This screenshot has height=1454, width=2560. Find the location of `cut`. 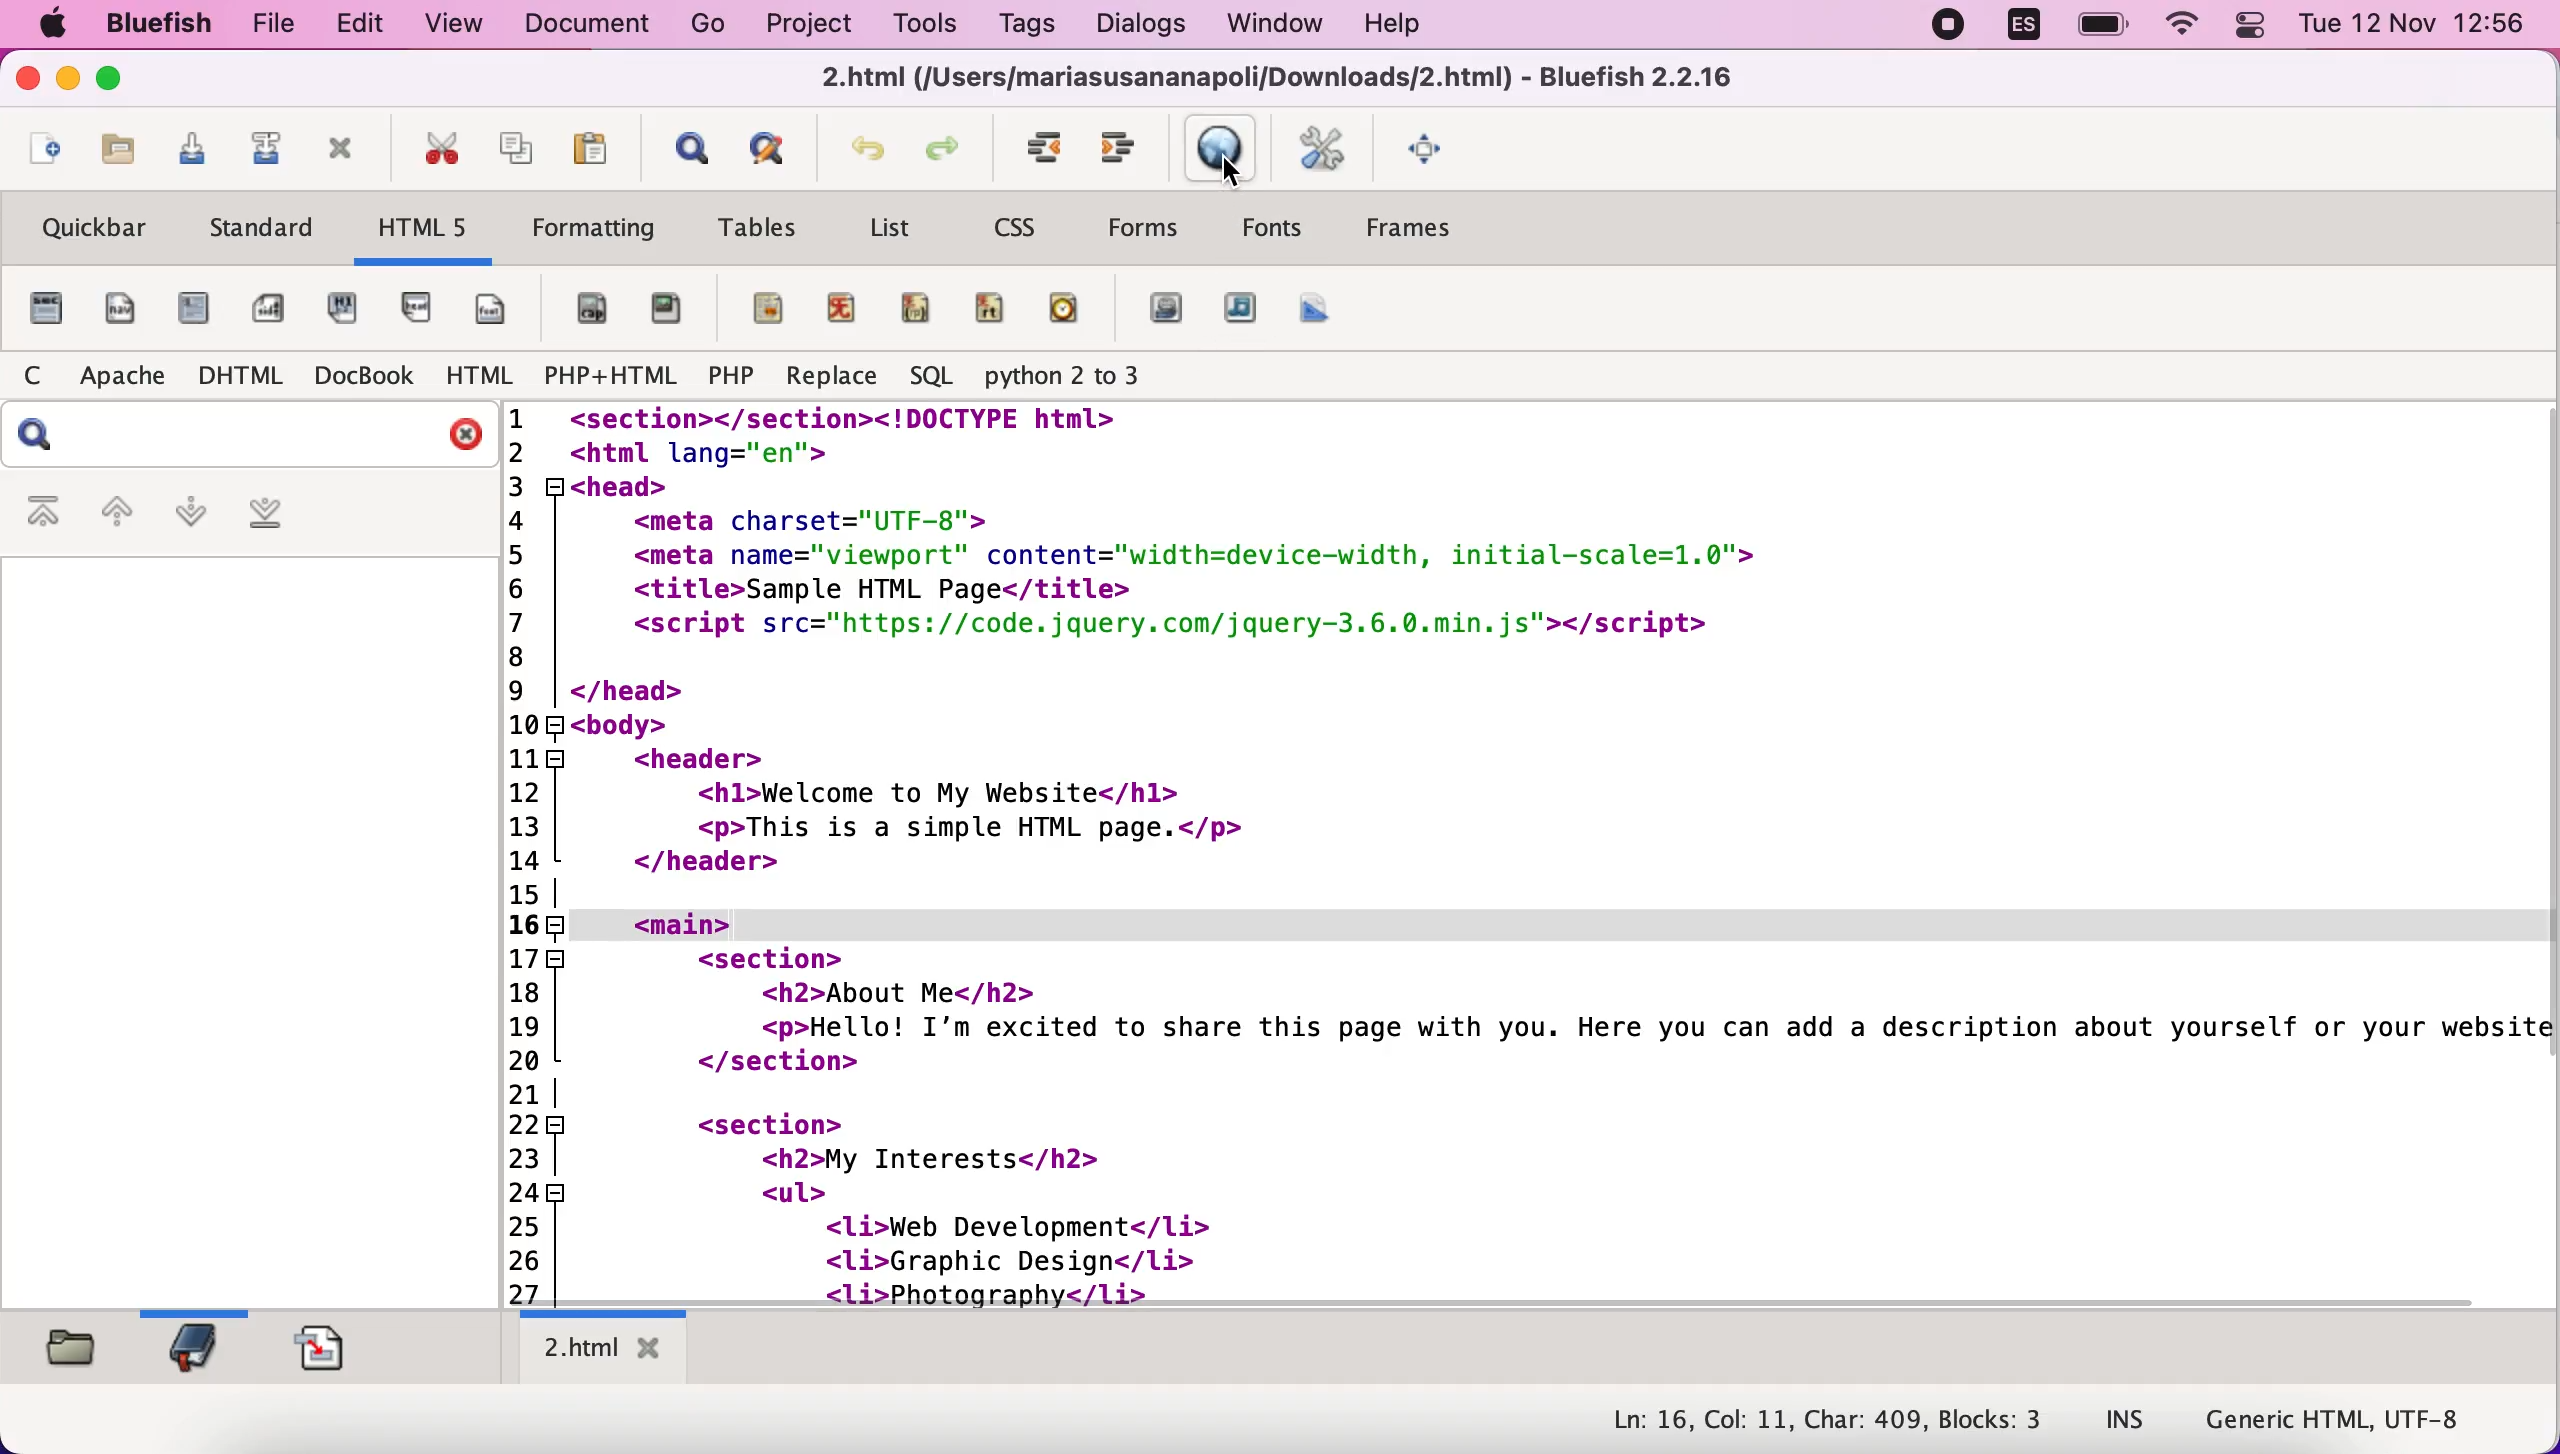

cut is located at coordinates (445, 150).